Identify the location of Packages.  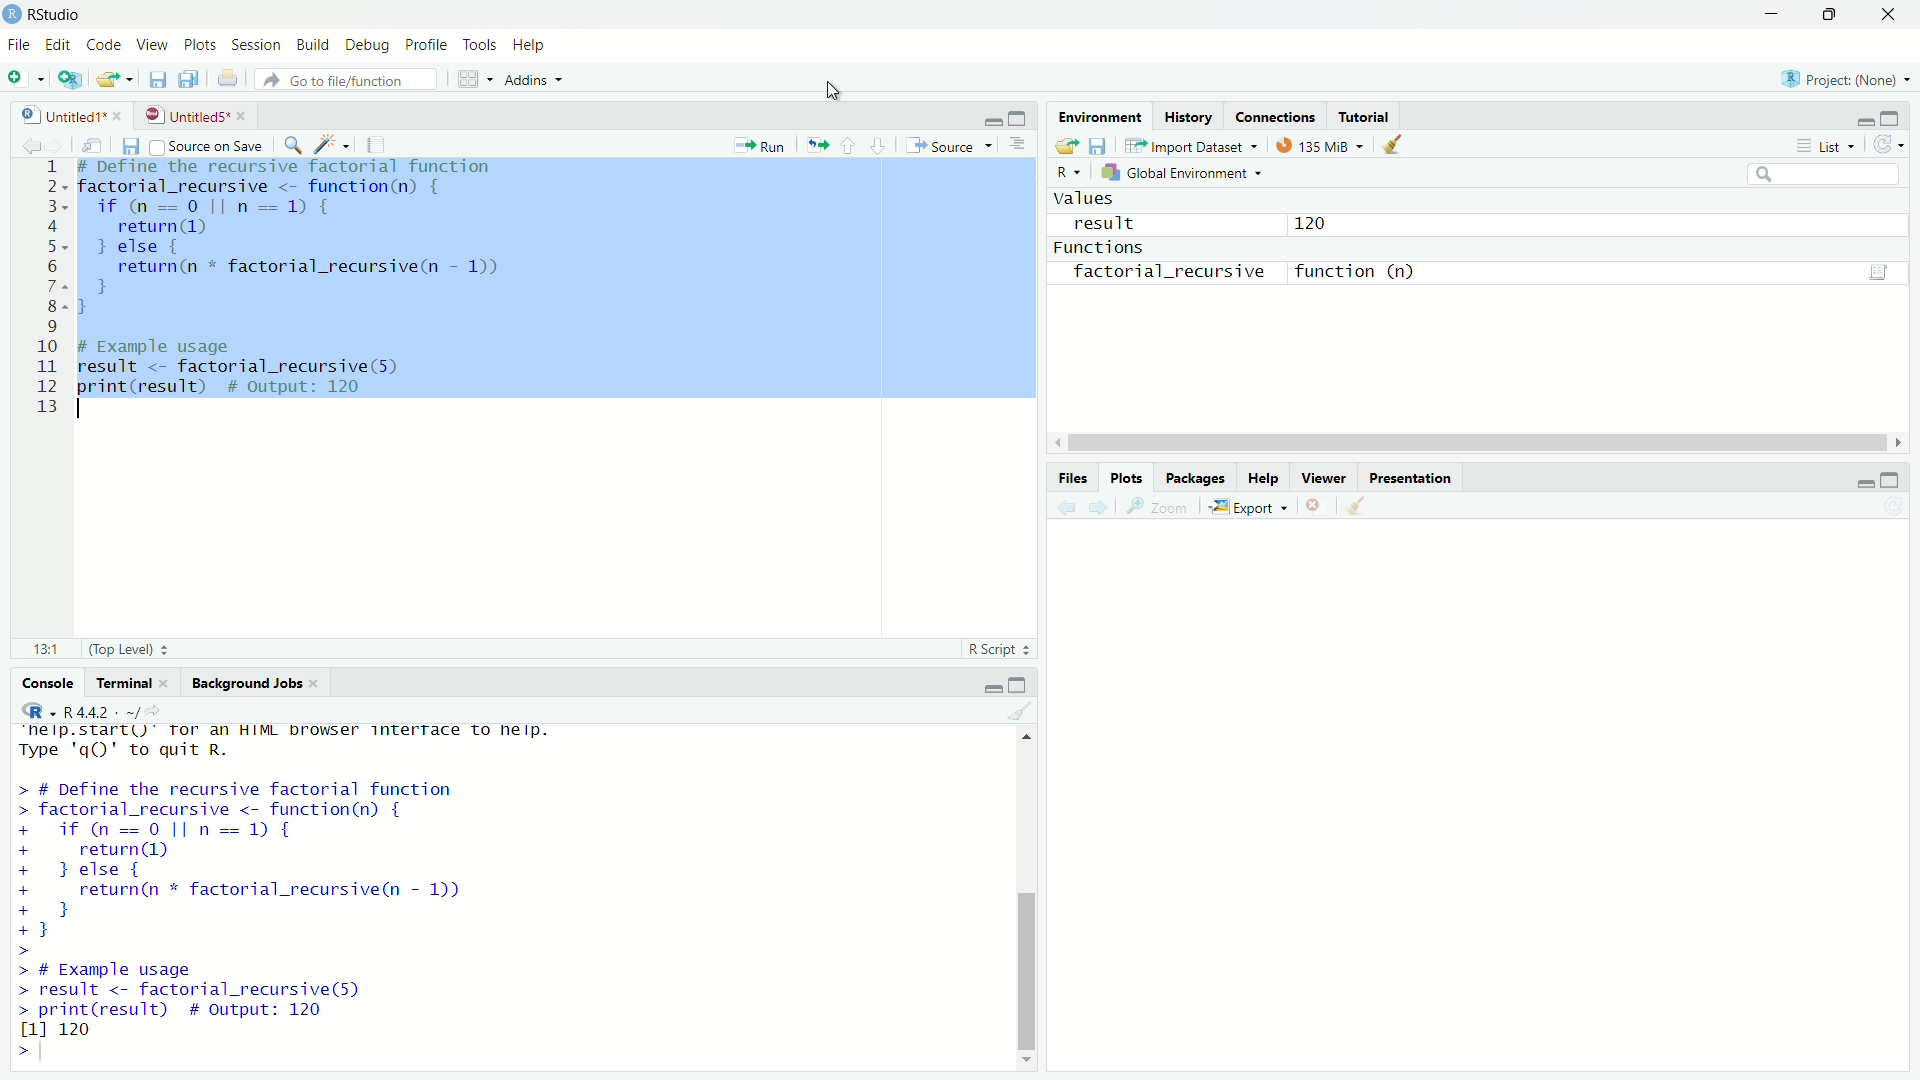
(1199, 475).